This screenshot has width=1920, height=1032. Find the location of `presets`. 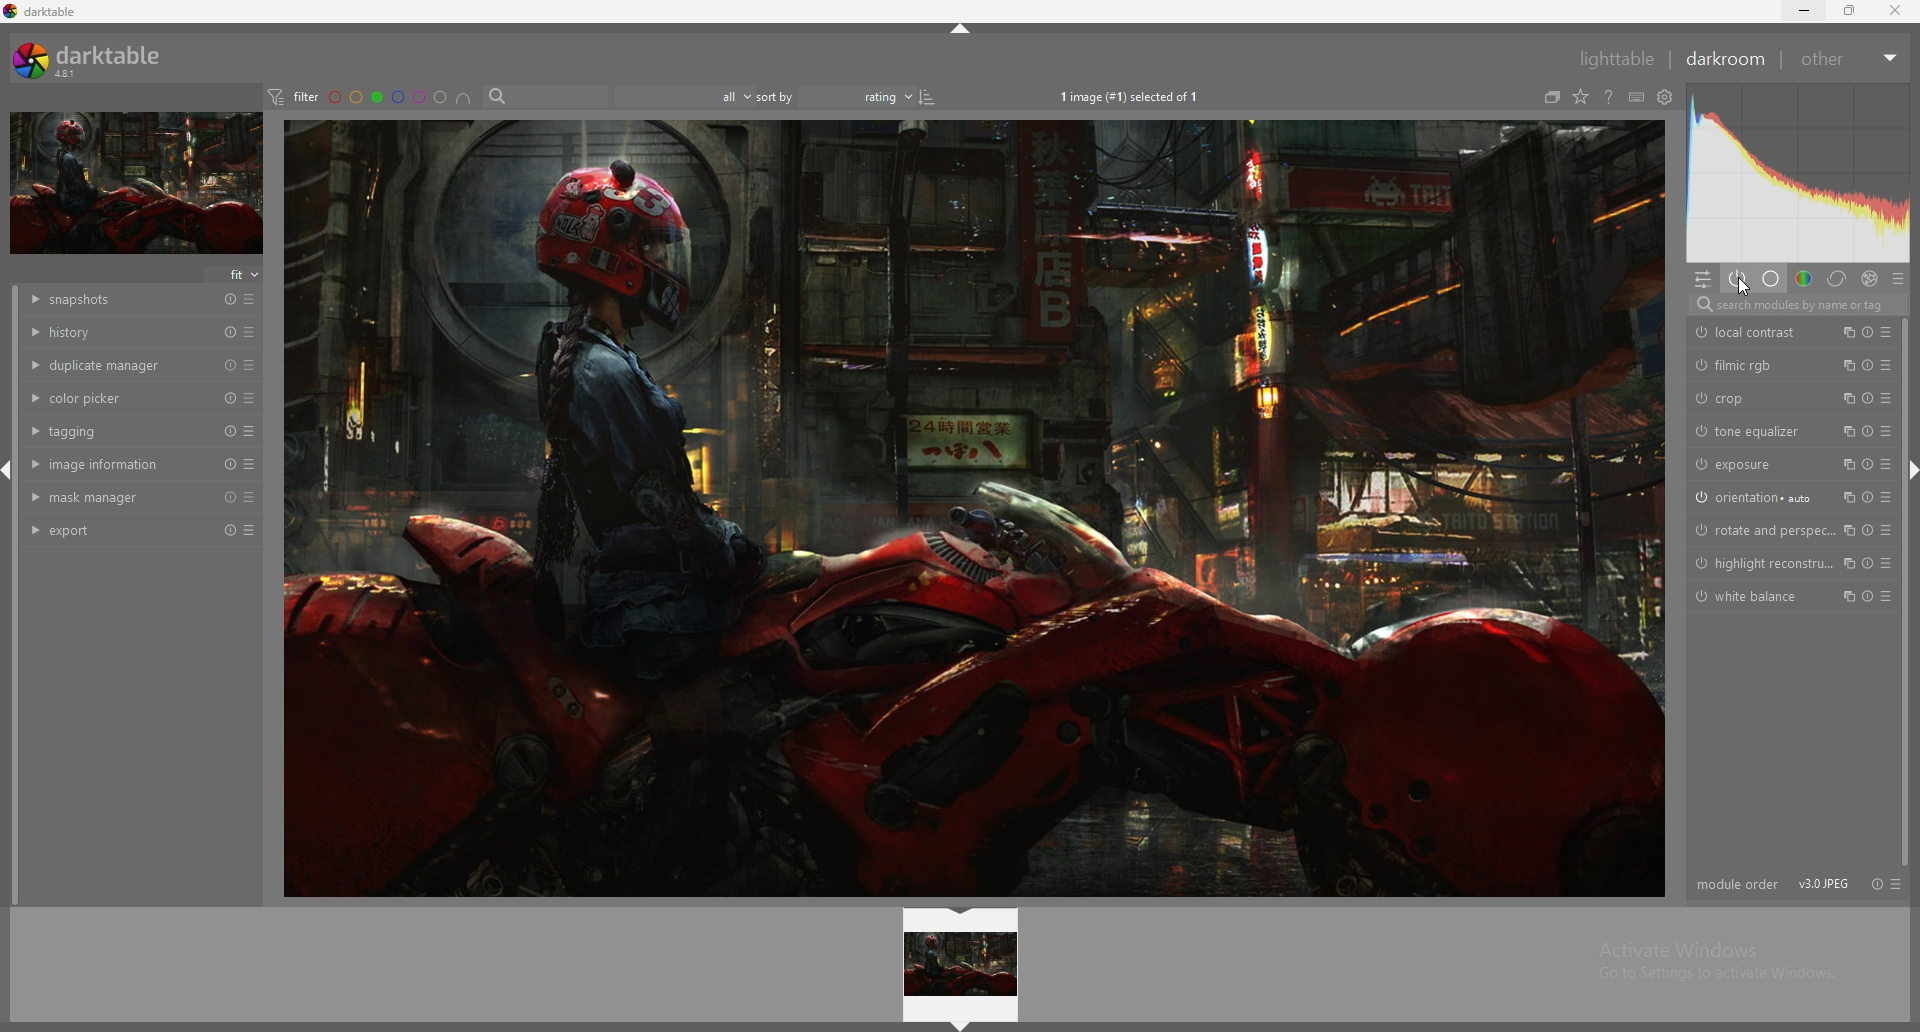

presets is located at coordinates (1888, 431).